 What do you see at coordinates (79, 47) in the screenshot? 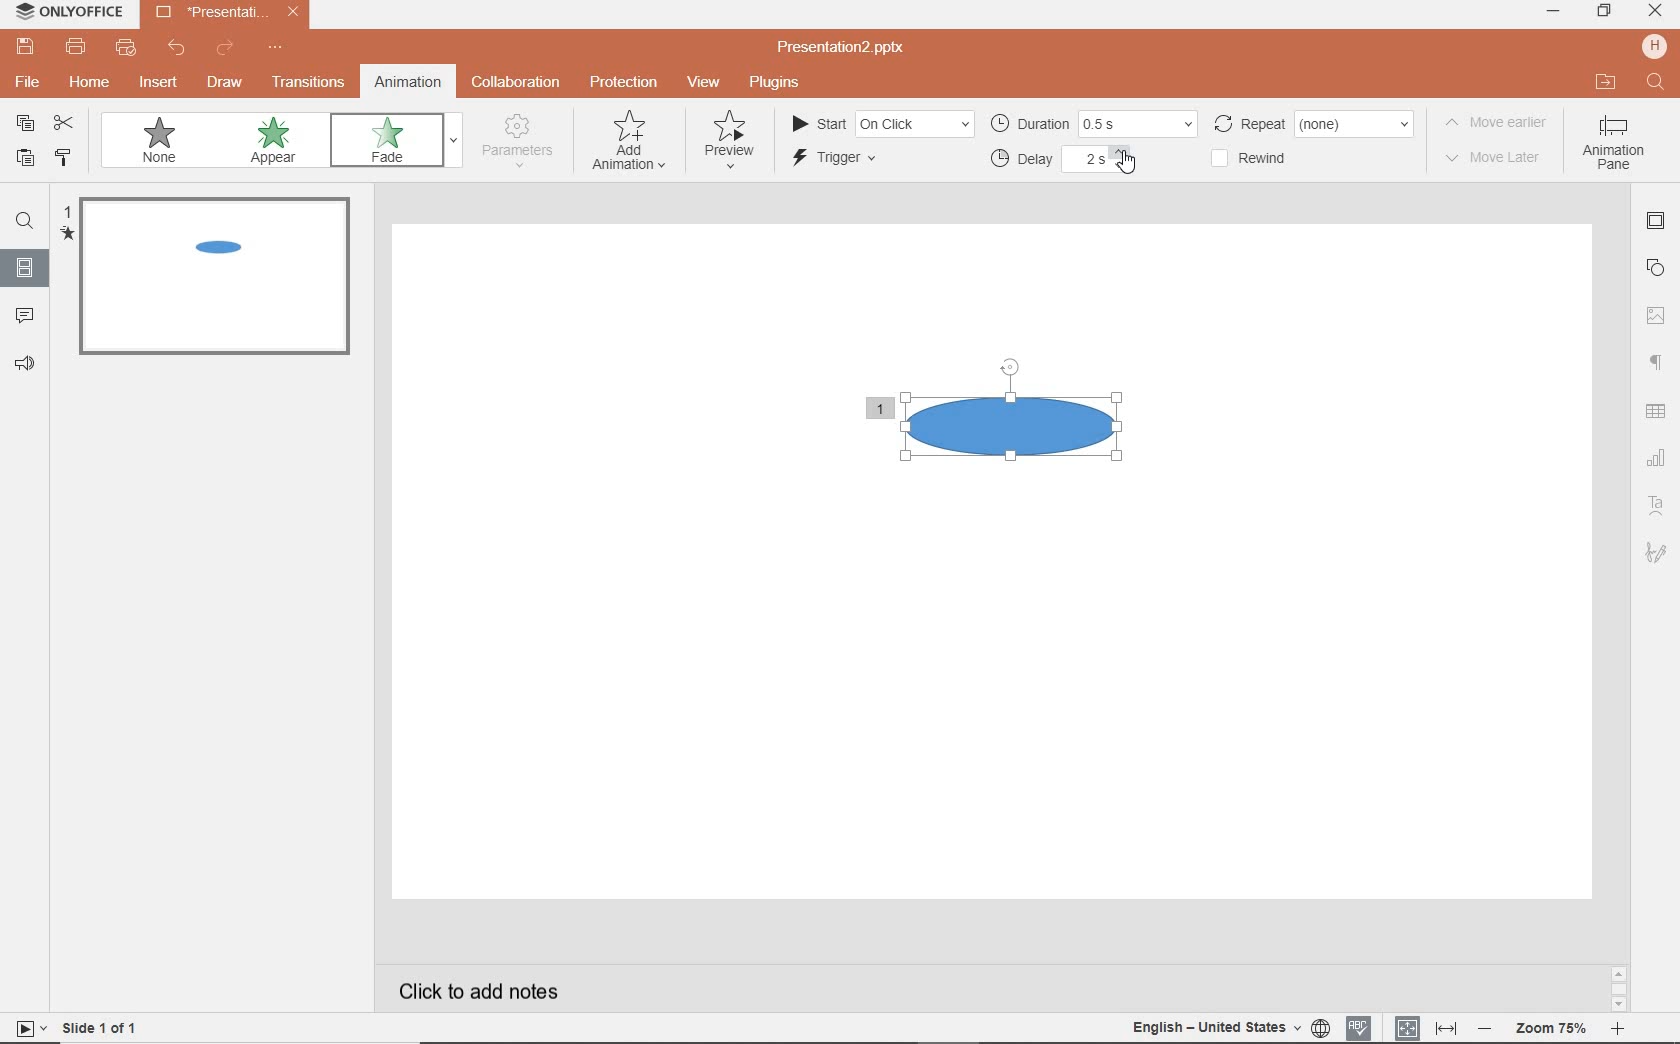
I see `print` at bounding box center [79, 47].